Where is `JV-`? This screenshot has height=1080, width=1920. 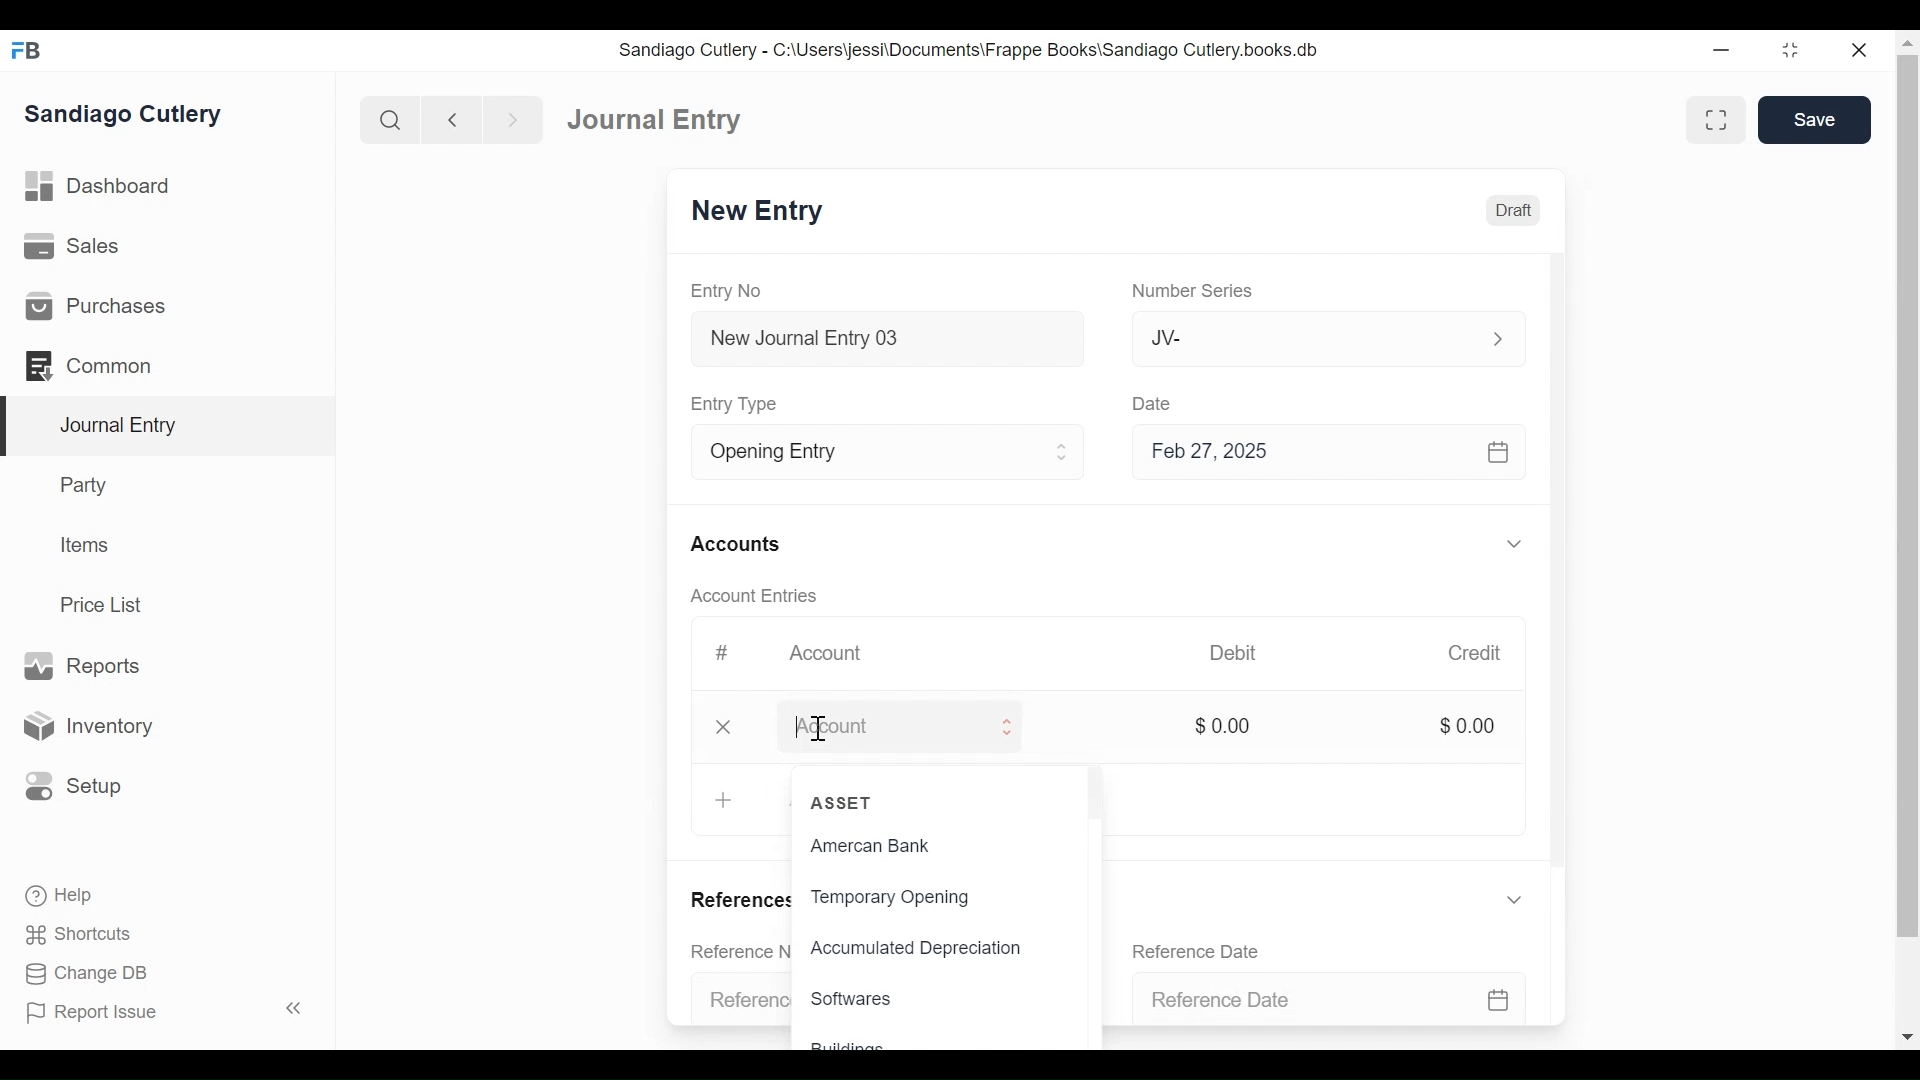
JV- is located at coordinates (1296, 337).